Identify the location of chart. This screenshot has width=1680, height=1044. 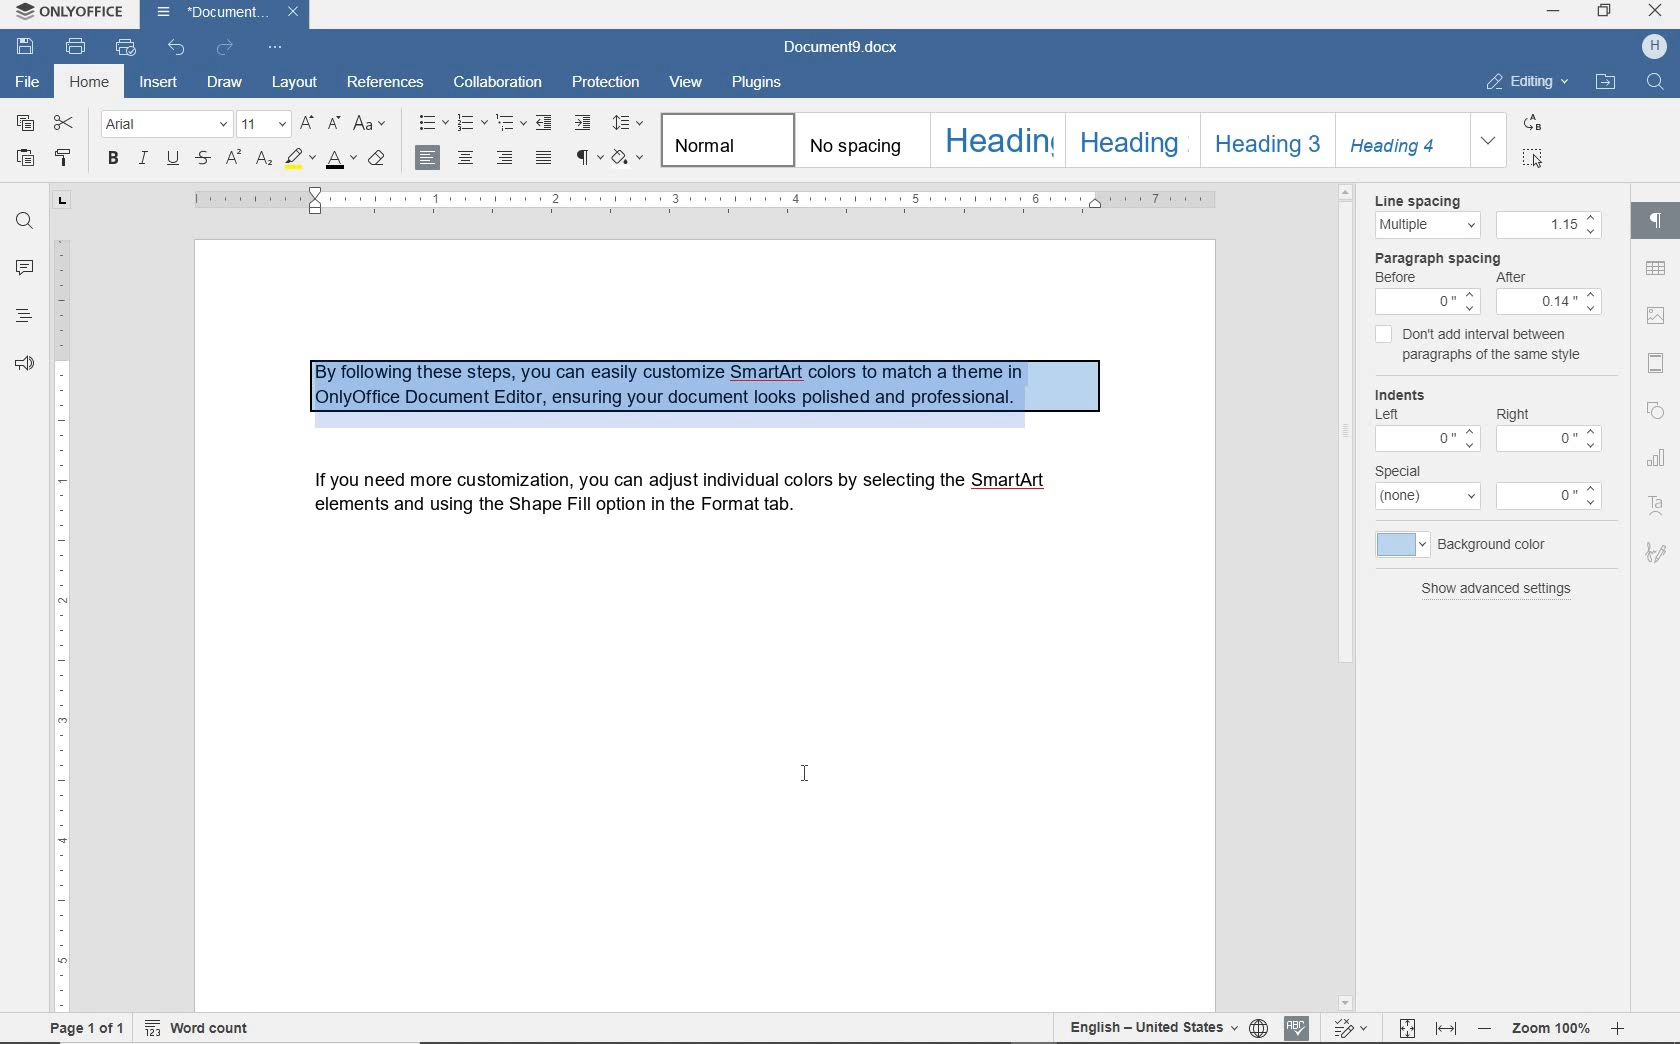
(1658, 456).